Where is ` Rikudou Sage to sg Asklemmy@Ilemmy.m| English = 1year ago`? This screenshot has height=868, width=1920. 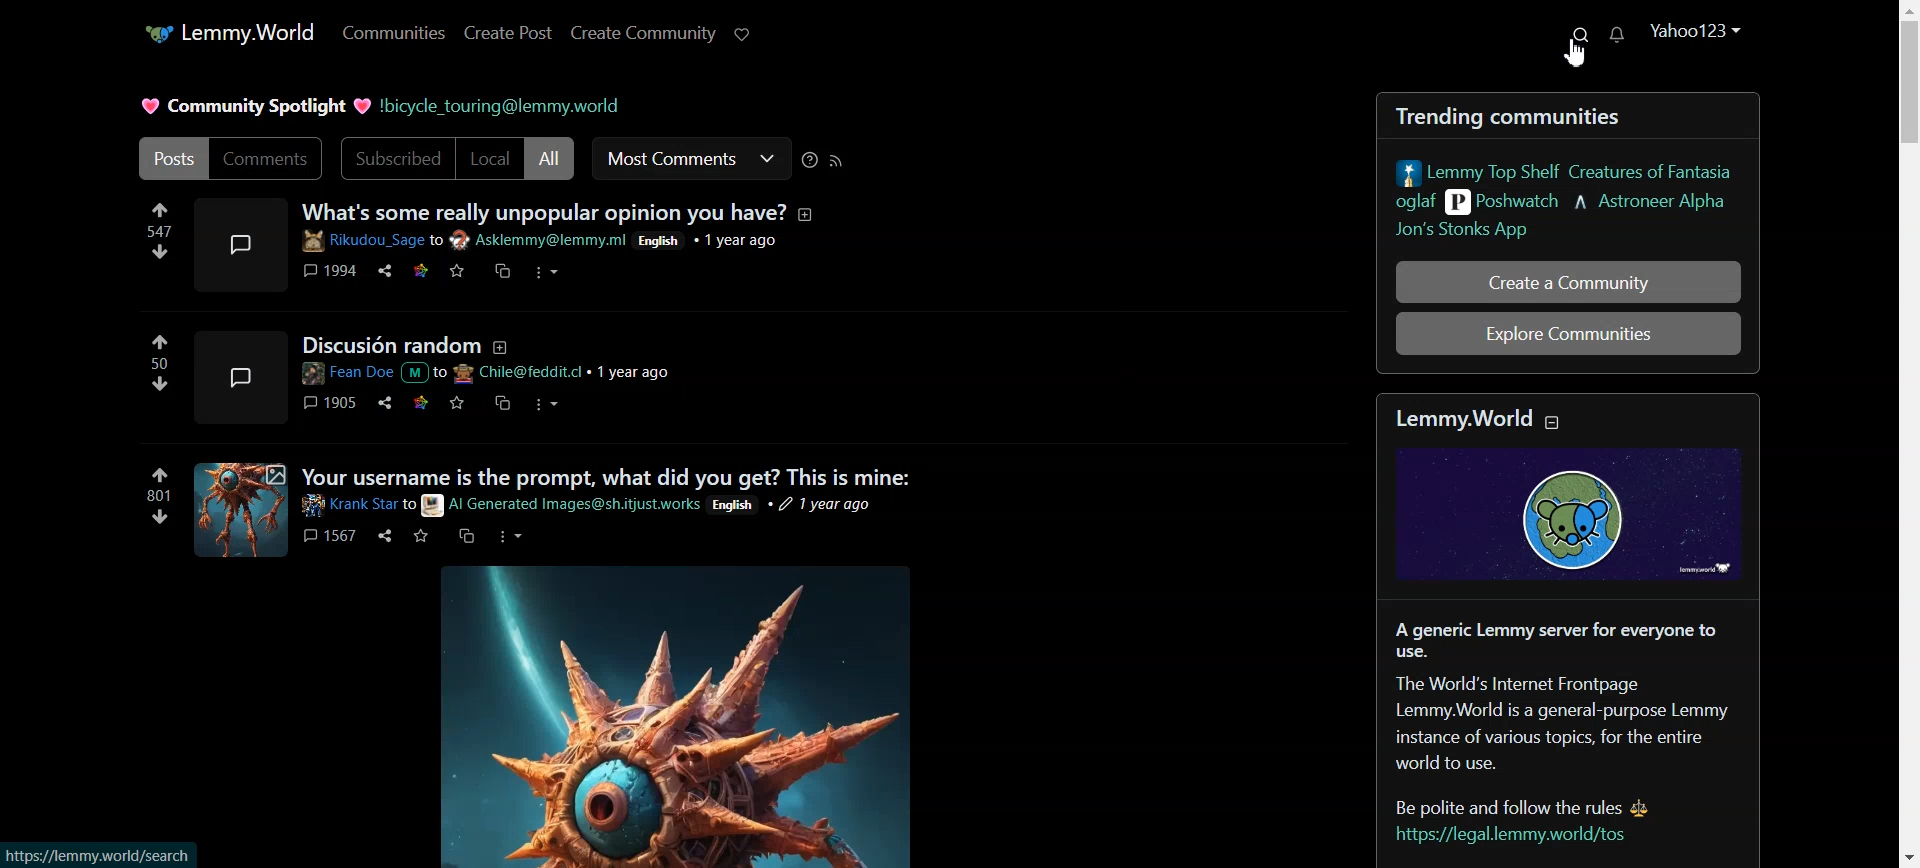  Rikudou Sage to sg Asklemmy@Ilemmy.m| English = 1year ago is located at coordinates (554, 242).